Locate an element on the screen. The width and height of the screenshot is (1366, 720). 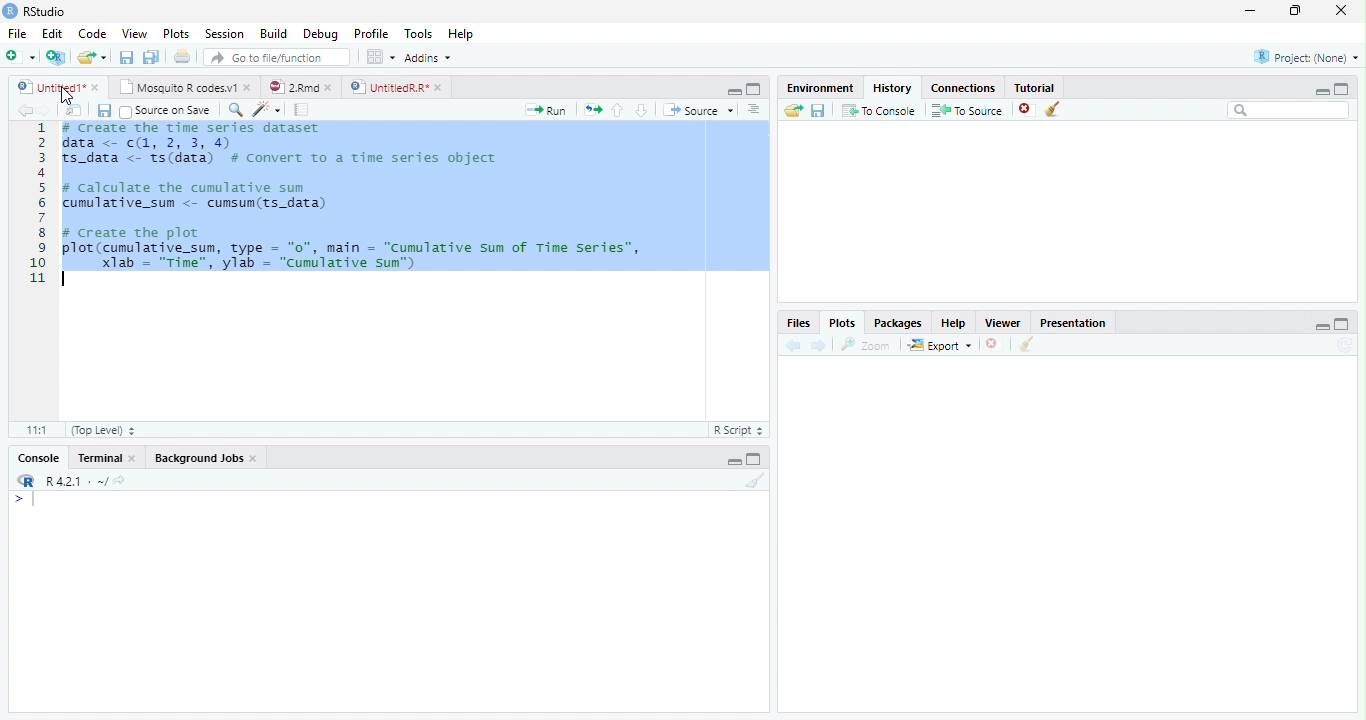
# Create the time series dataset data <- (1, 2, 3, 4)S_data <- ts(data) # convert to a time series objectcalculate the cumulative sumumulative_sum <- cumsum(ts_data)create the plotlot (cumulative_sum, type = "0", main = "Cumulative sum of Time Series”,Xlab = "Time", ylab = "cumulative sun") is located at coordinates (362, 205).